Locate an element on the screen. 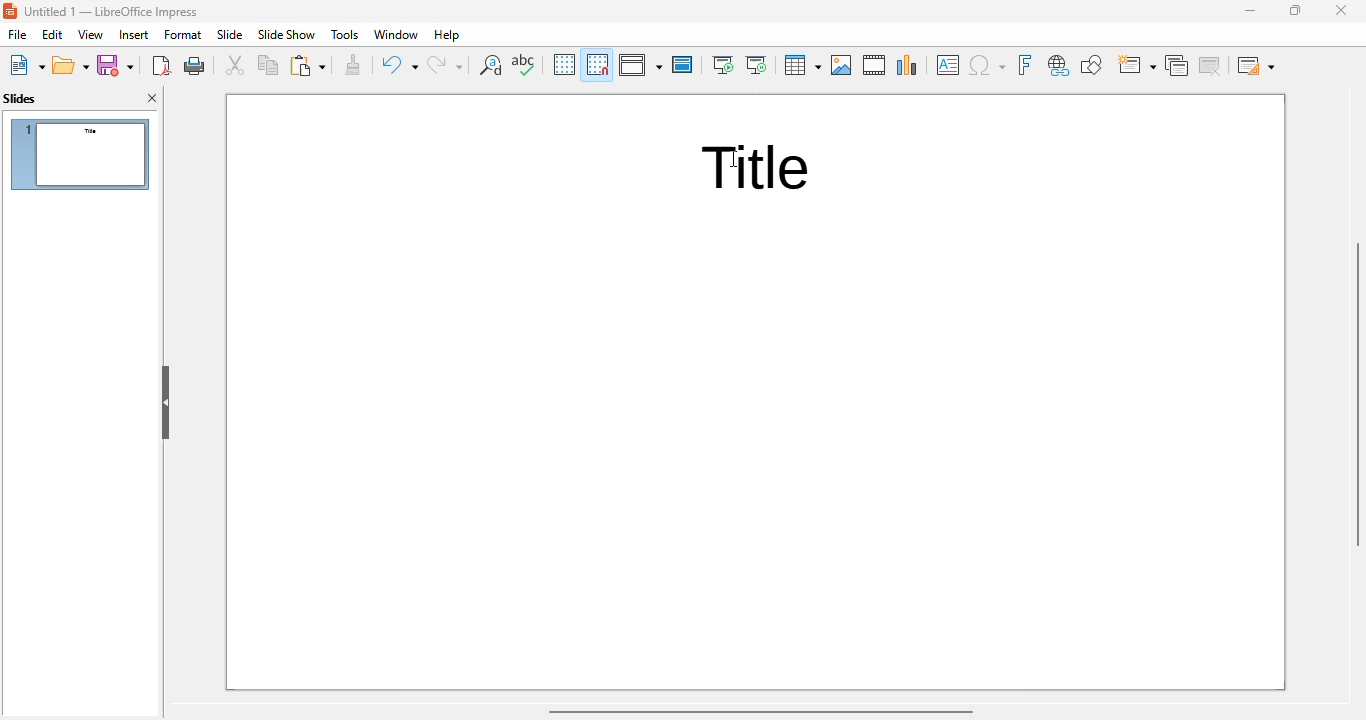 This screenshot has height=720, width=1366. display grid is located at coordinates (564, 65).